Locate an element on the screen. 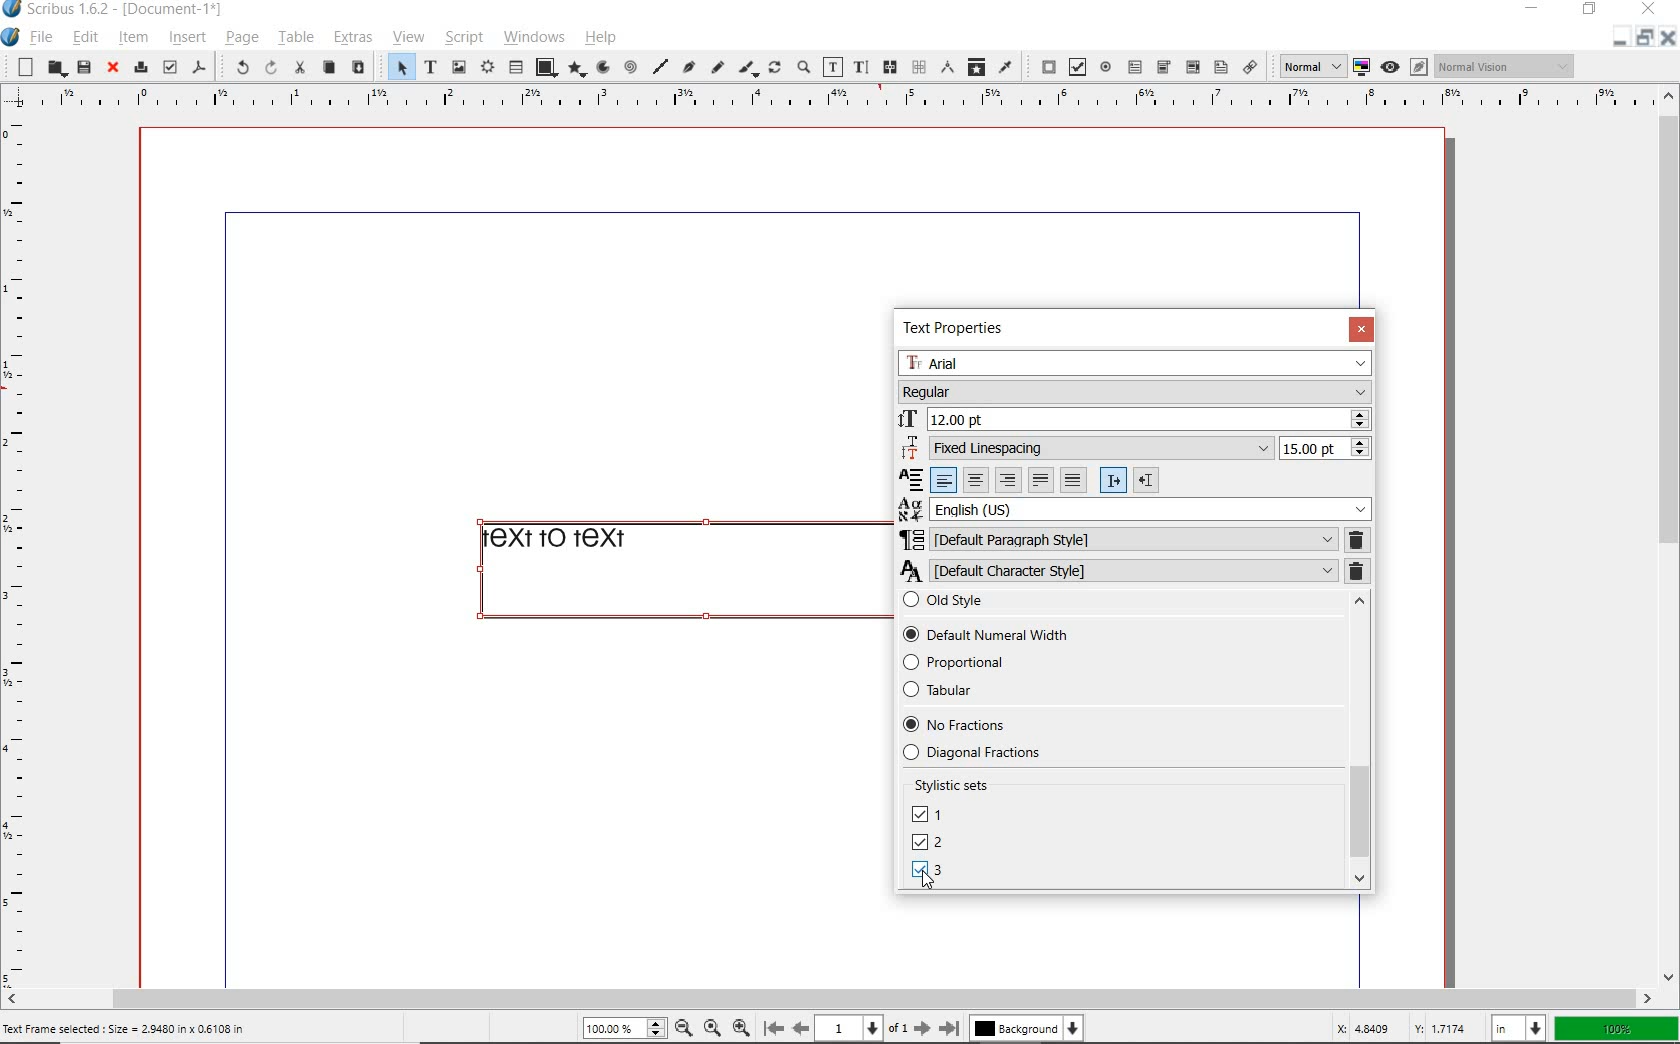 The image size is (1680, 1044). Text annotation is located at coordinates (1220, 69).